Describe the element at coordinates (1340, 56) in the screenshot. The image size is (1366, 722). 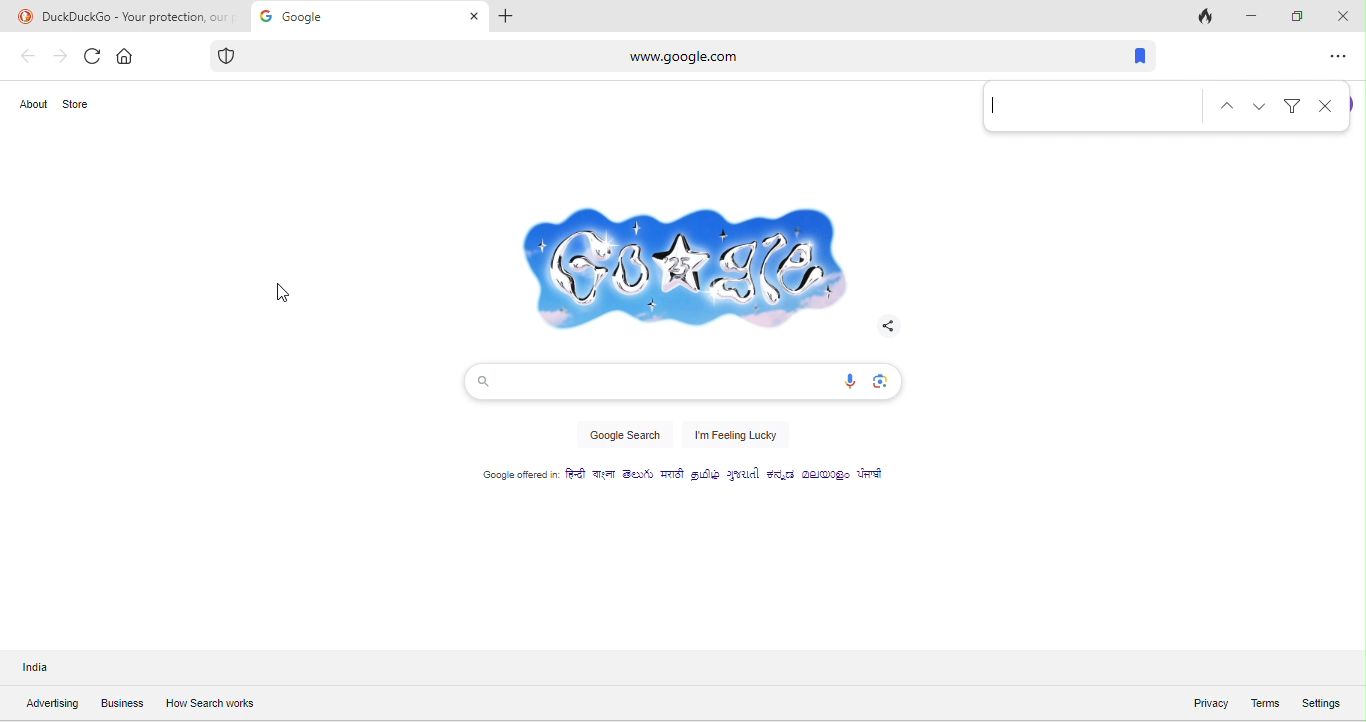
I see `option` at that location.